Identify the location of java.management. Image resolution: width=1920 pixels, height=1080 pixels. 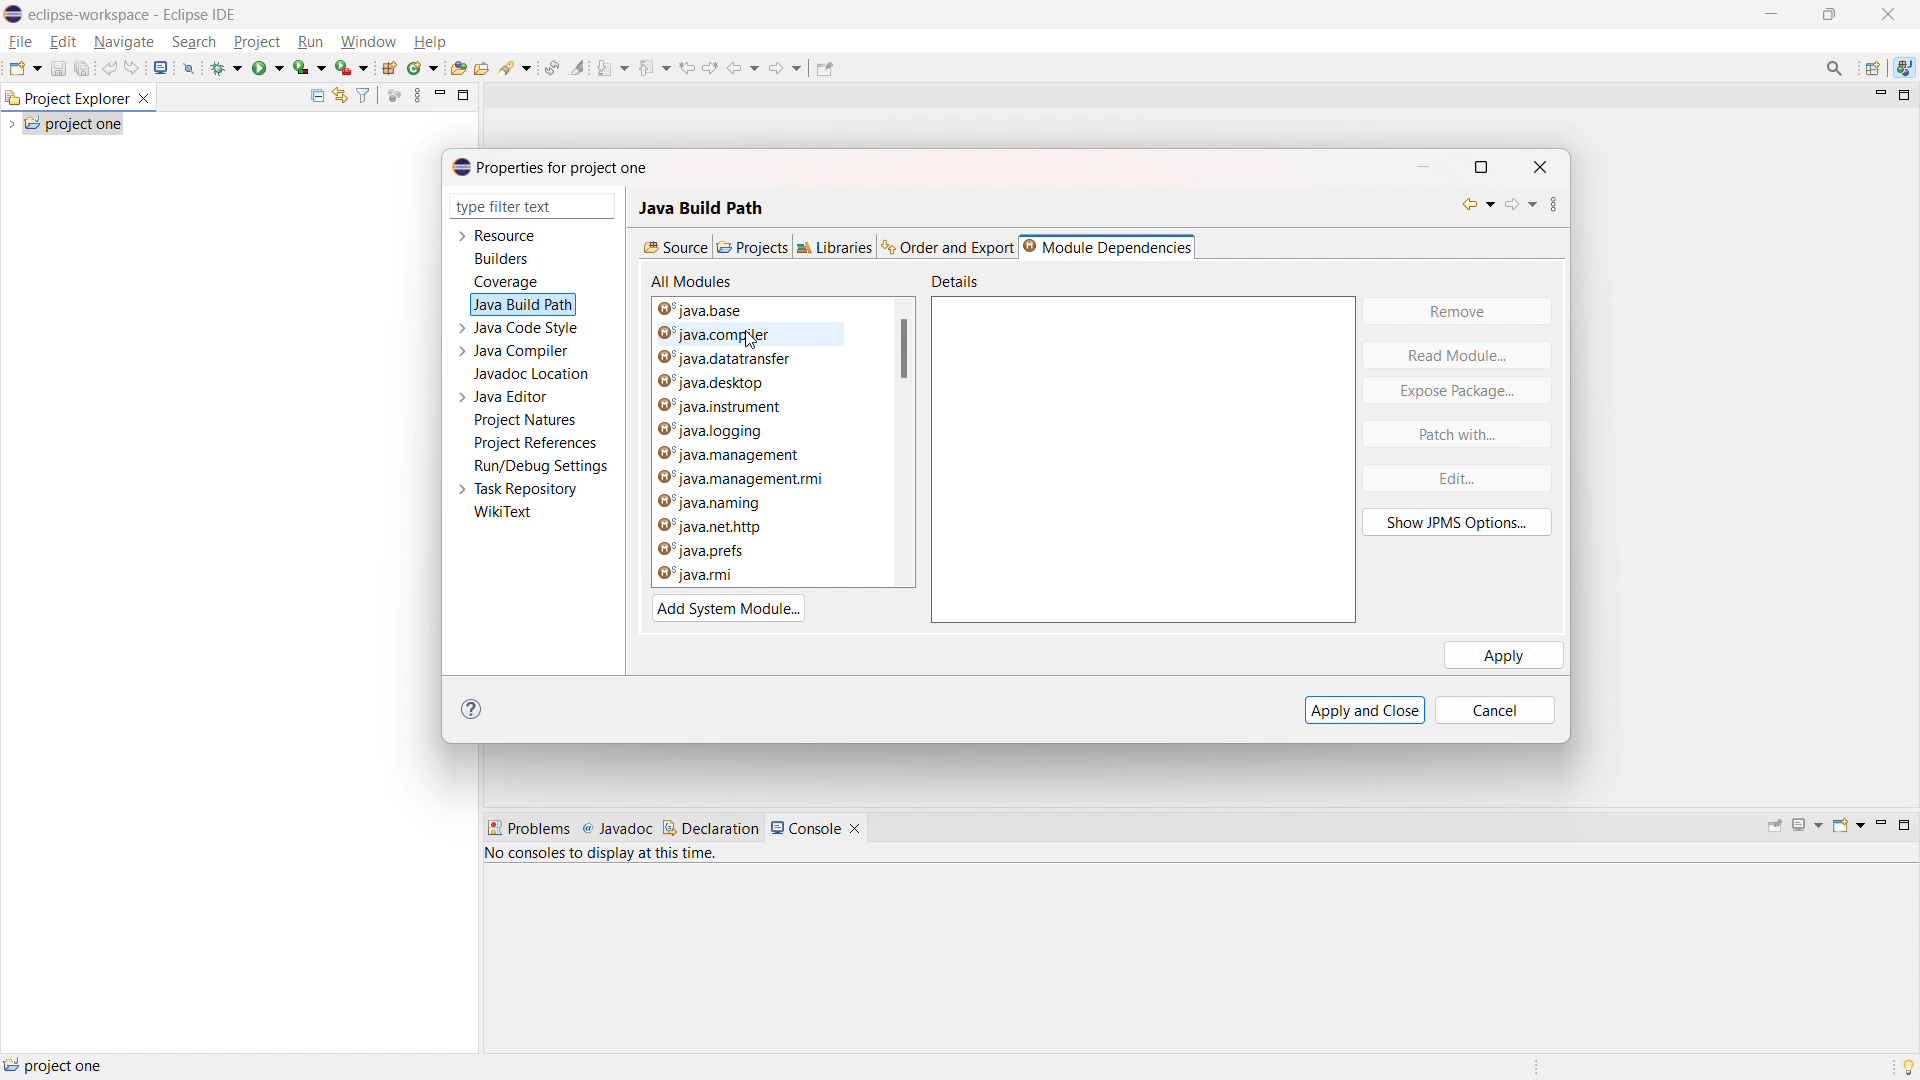
(751, 454).